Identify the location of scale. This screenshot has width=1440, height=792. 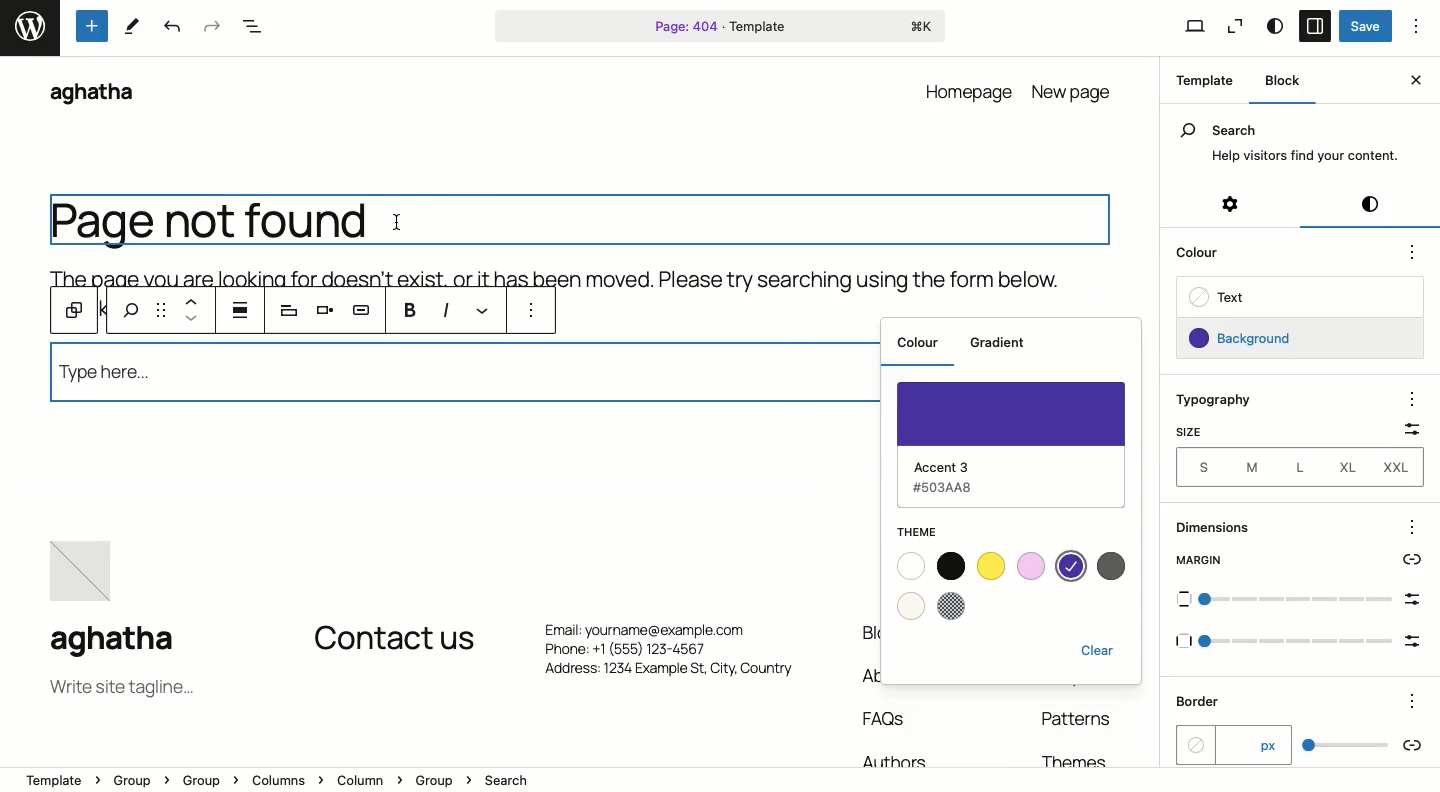
(1303, 641).